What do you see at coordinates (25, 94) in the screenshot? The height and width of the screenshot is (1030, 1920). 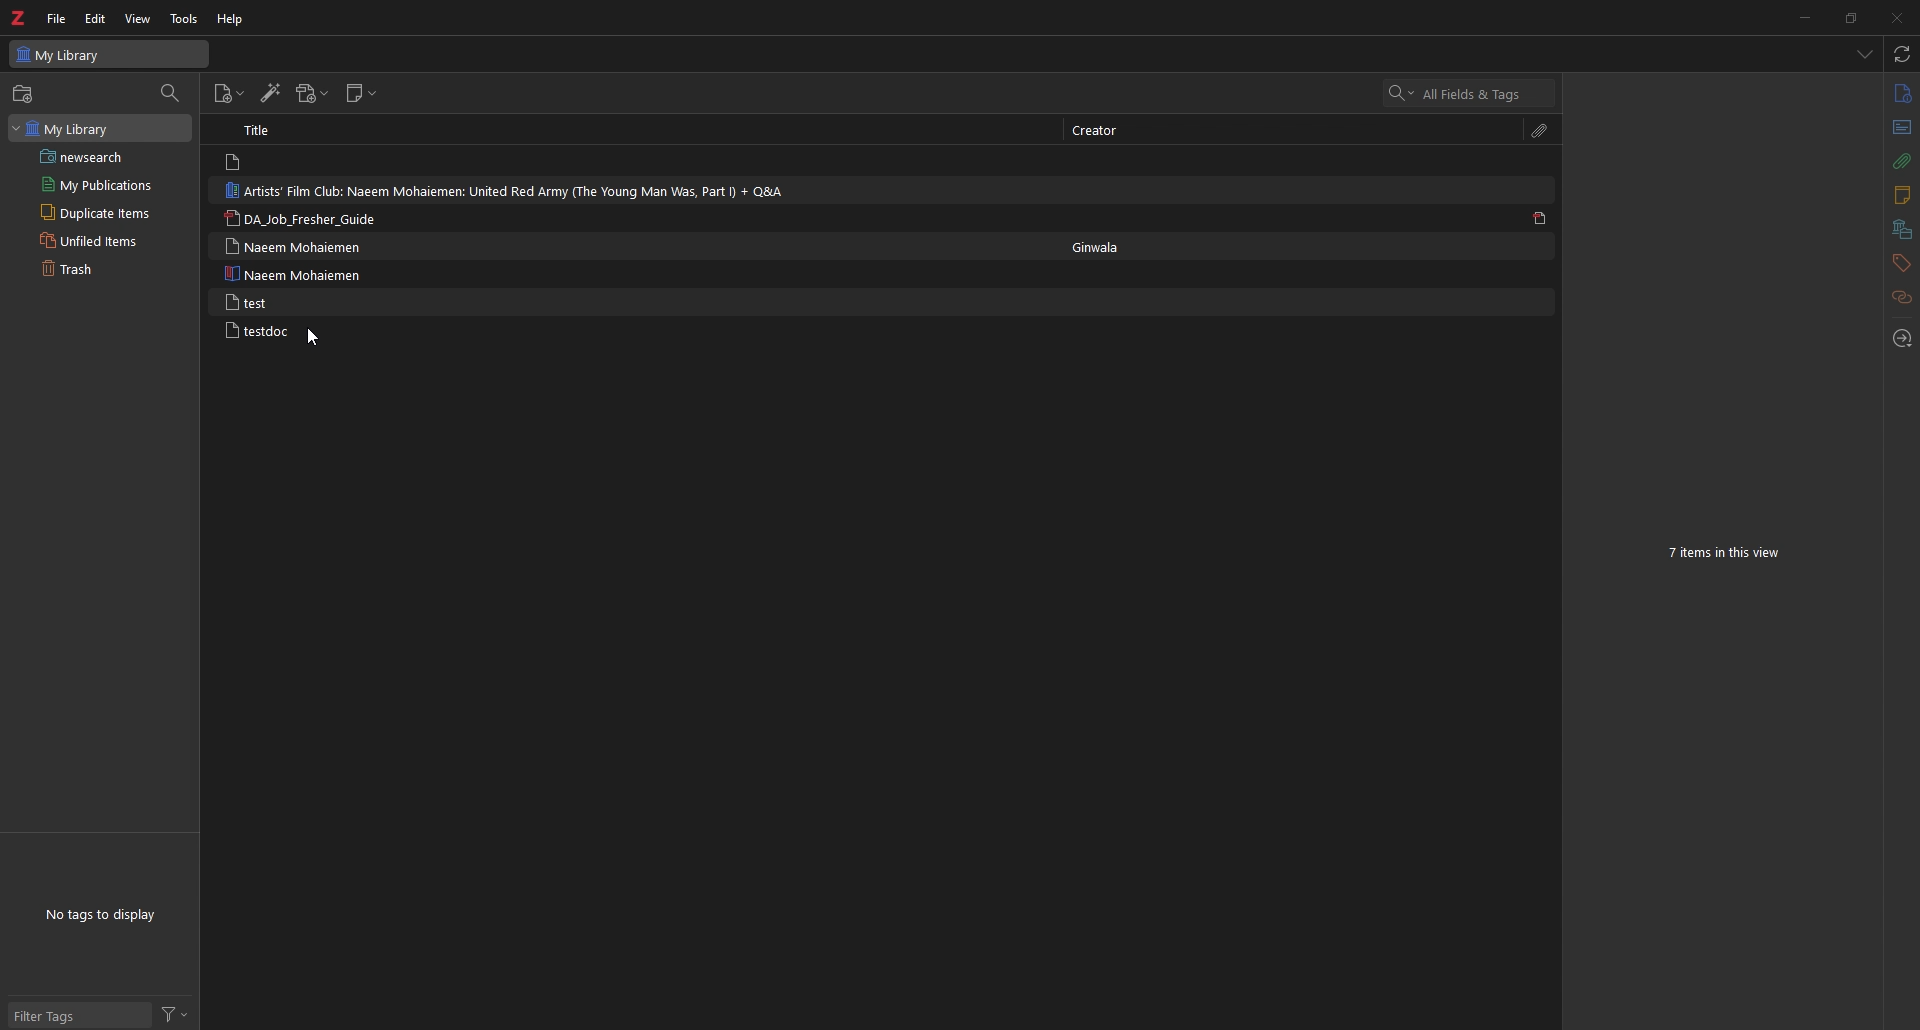 I see `new collection` at bounding box center [25, 94].